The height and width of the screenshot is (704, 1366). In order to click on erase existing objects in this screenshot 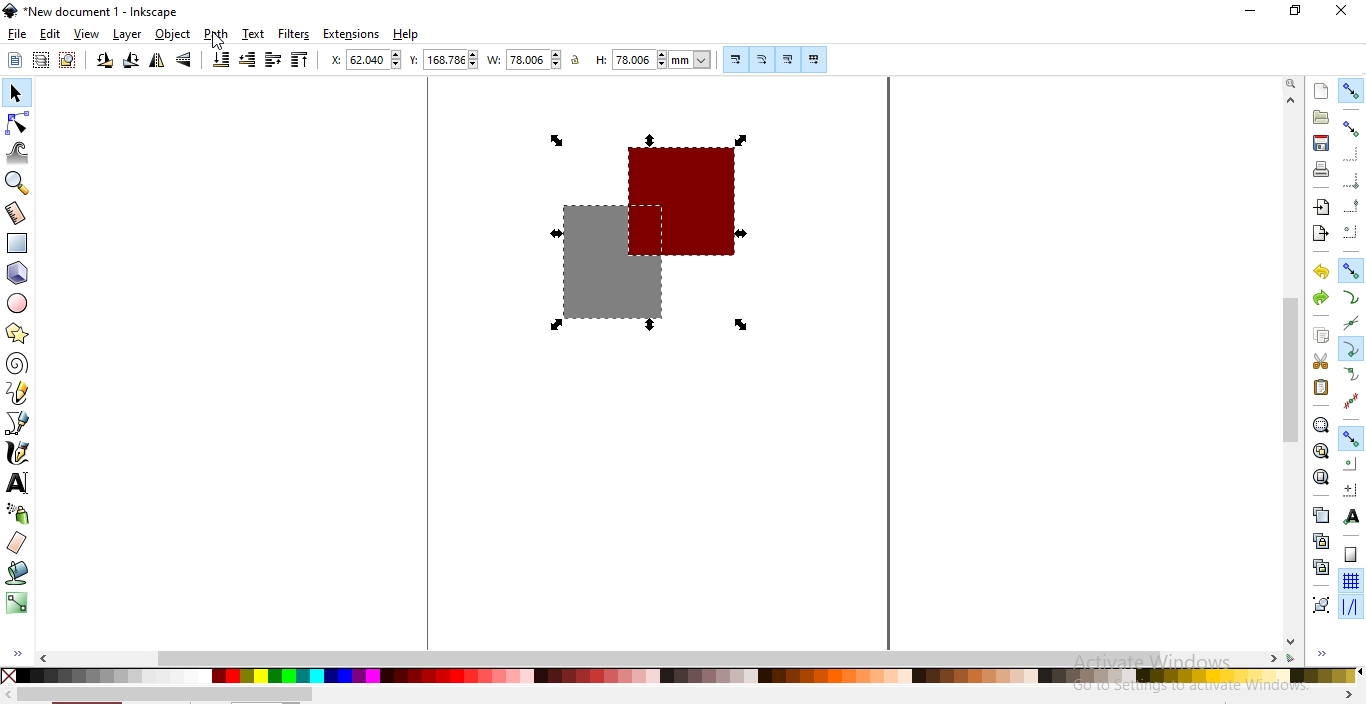, I will do `click(16, 542)`.